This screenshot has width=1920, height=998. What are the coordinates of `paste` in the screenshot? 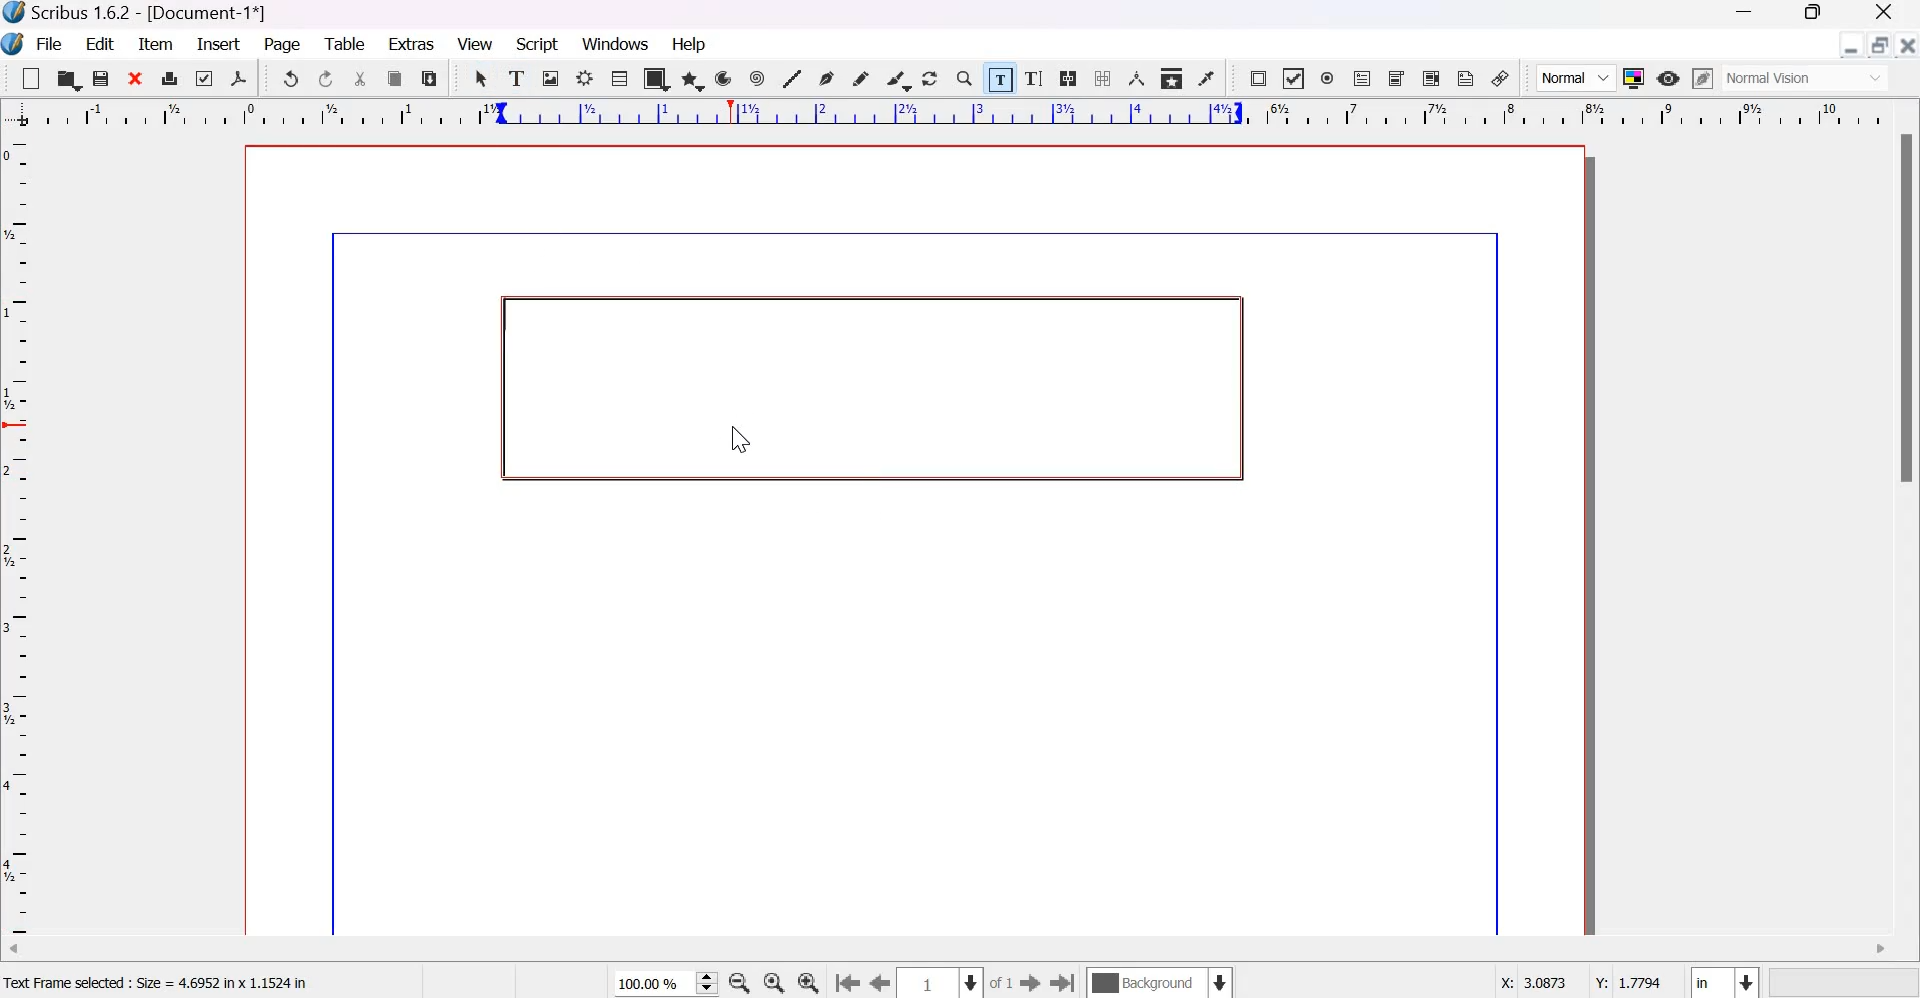 It's located at (430, 78).